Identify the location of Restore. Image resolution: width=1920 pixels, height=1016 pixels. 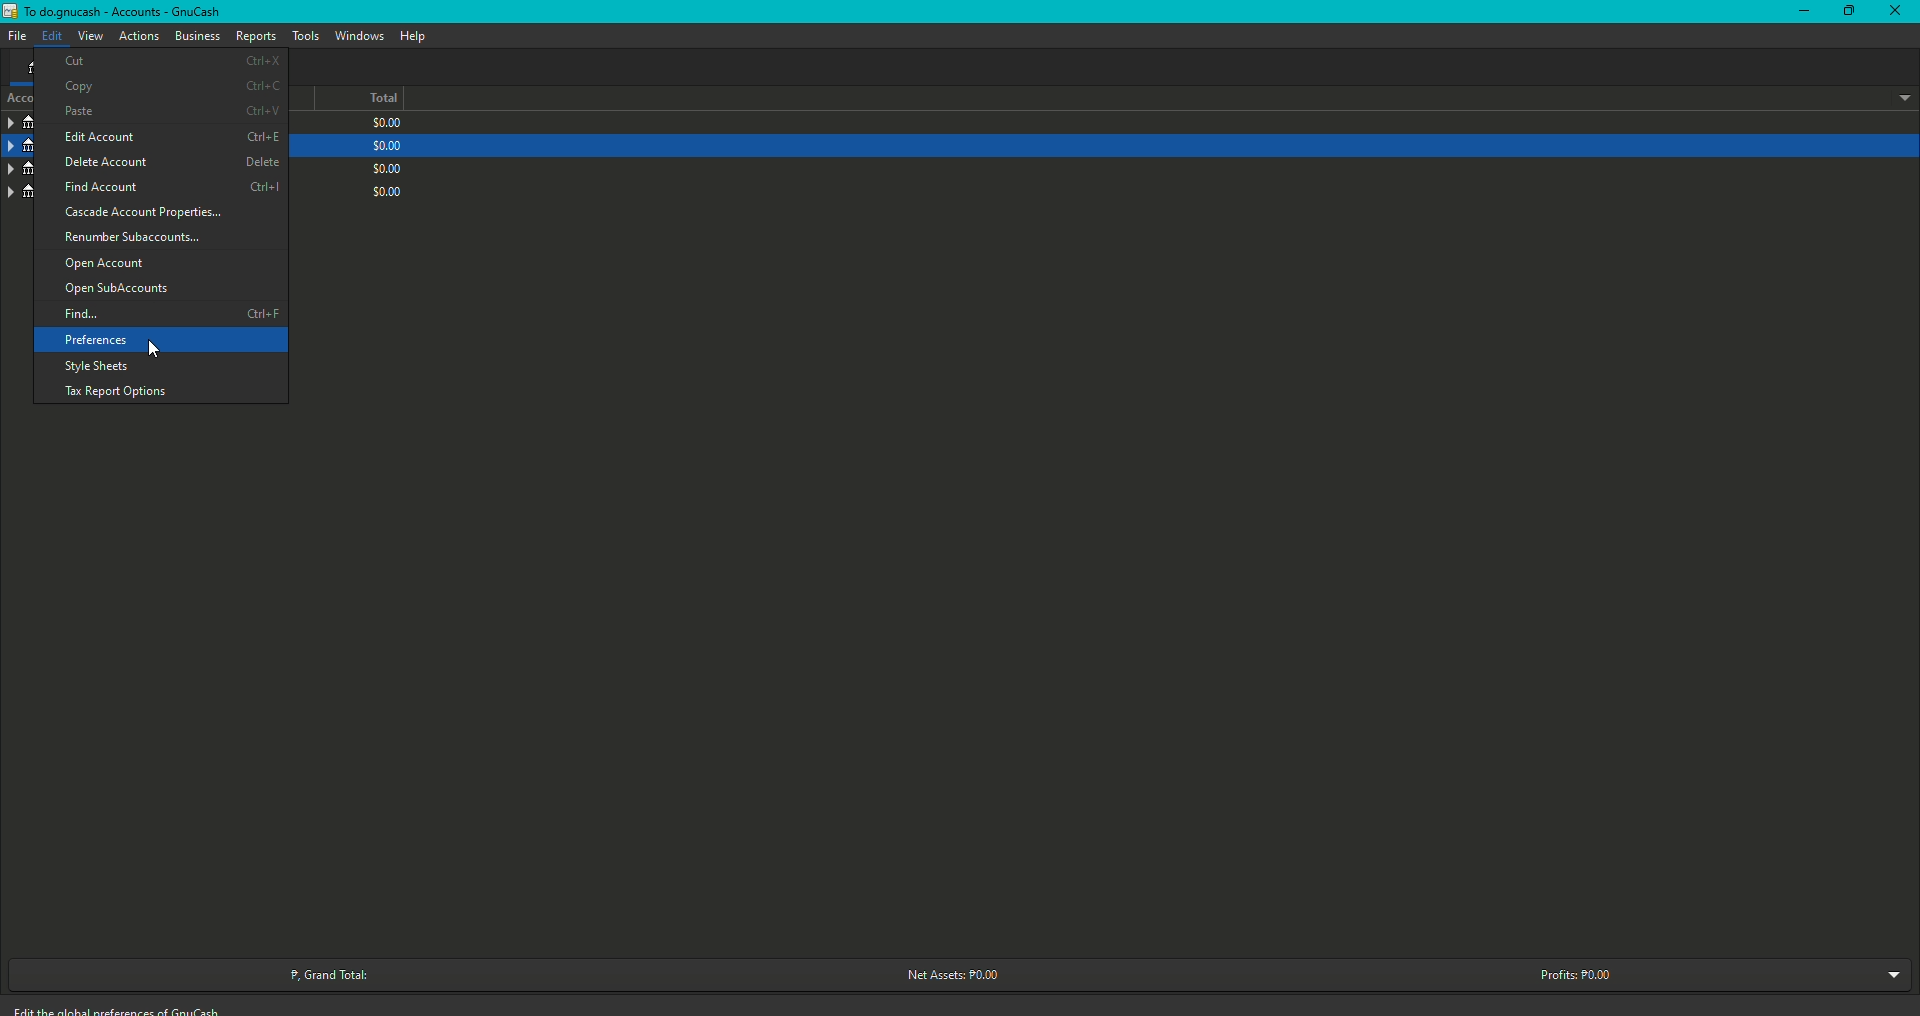
(1847, 11).